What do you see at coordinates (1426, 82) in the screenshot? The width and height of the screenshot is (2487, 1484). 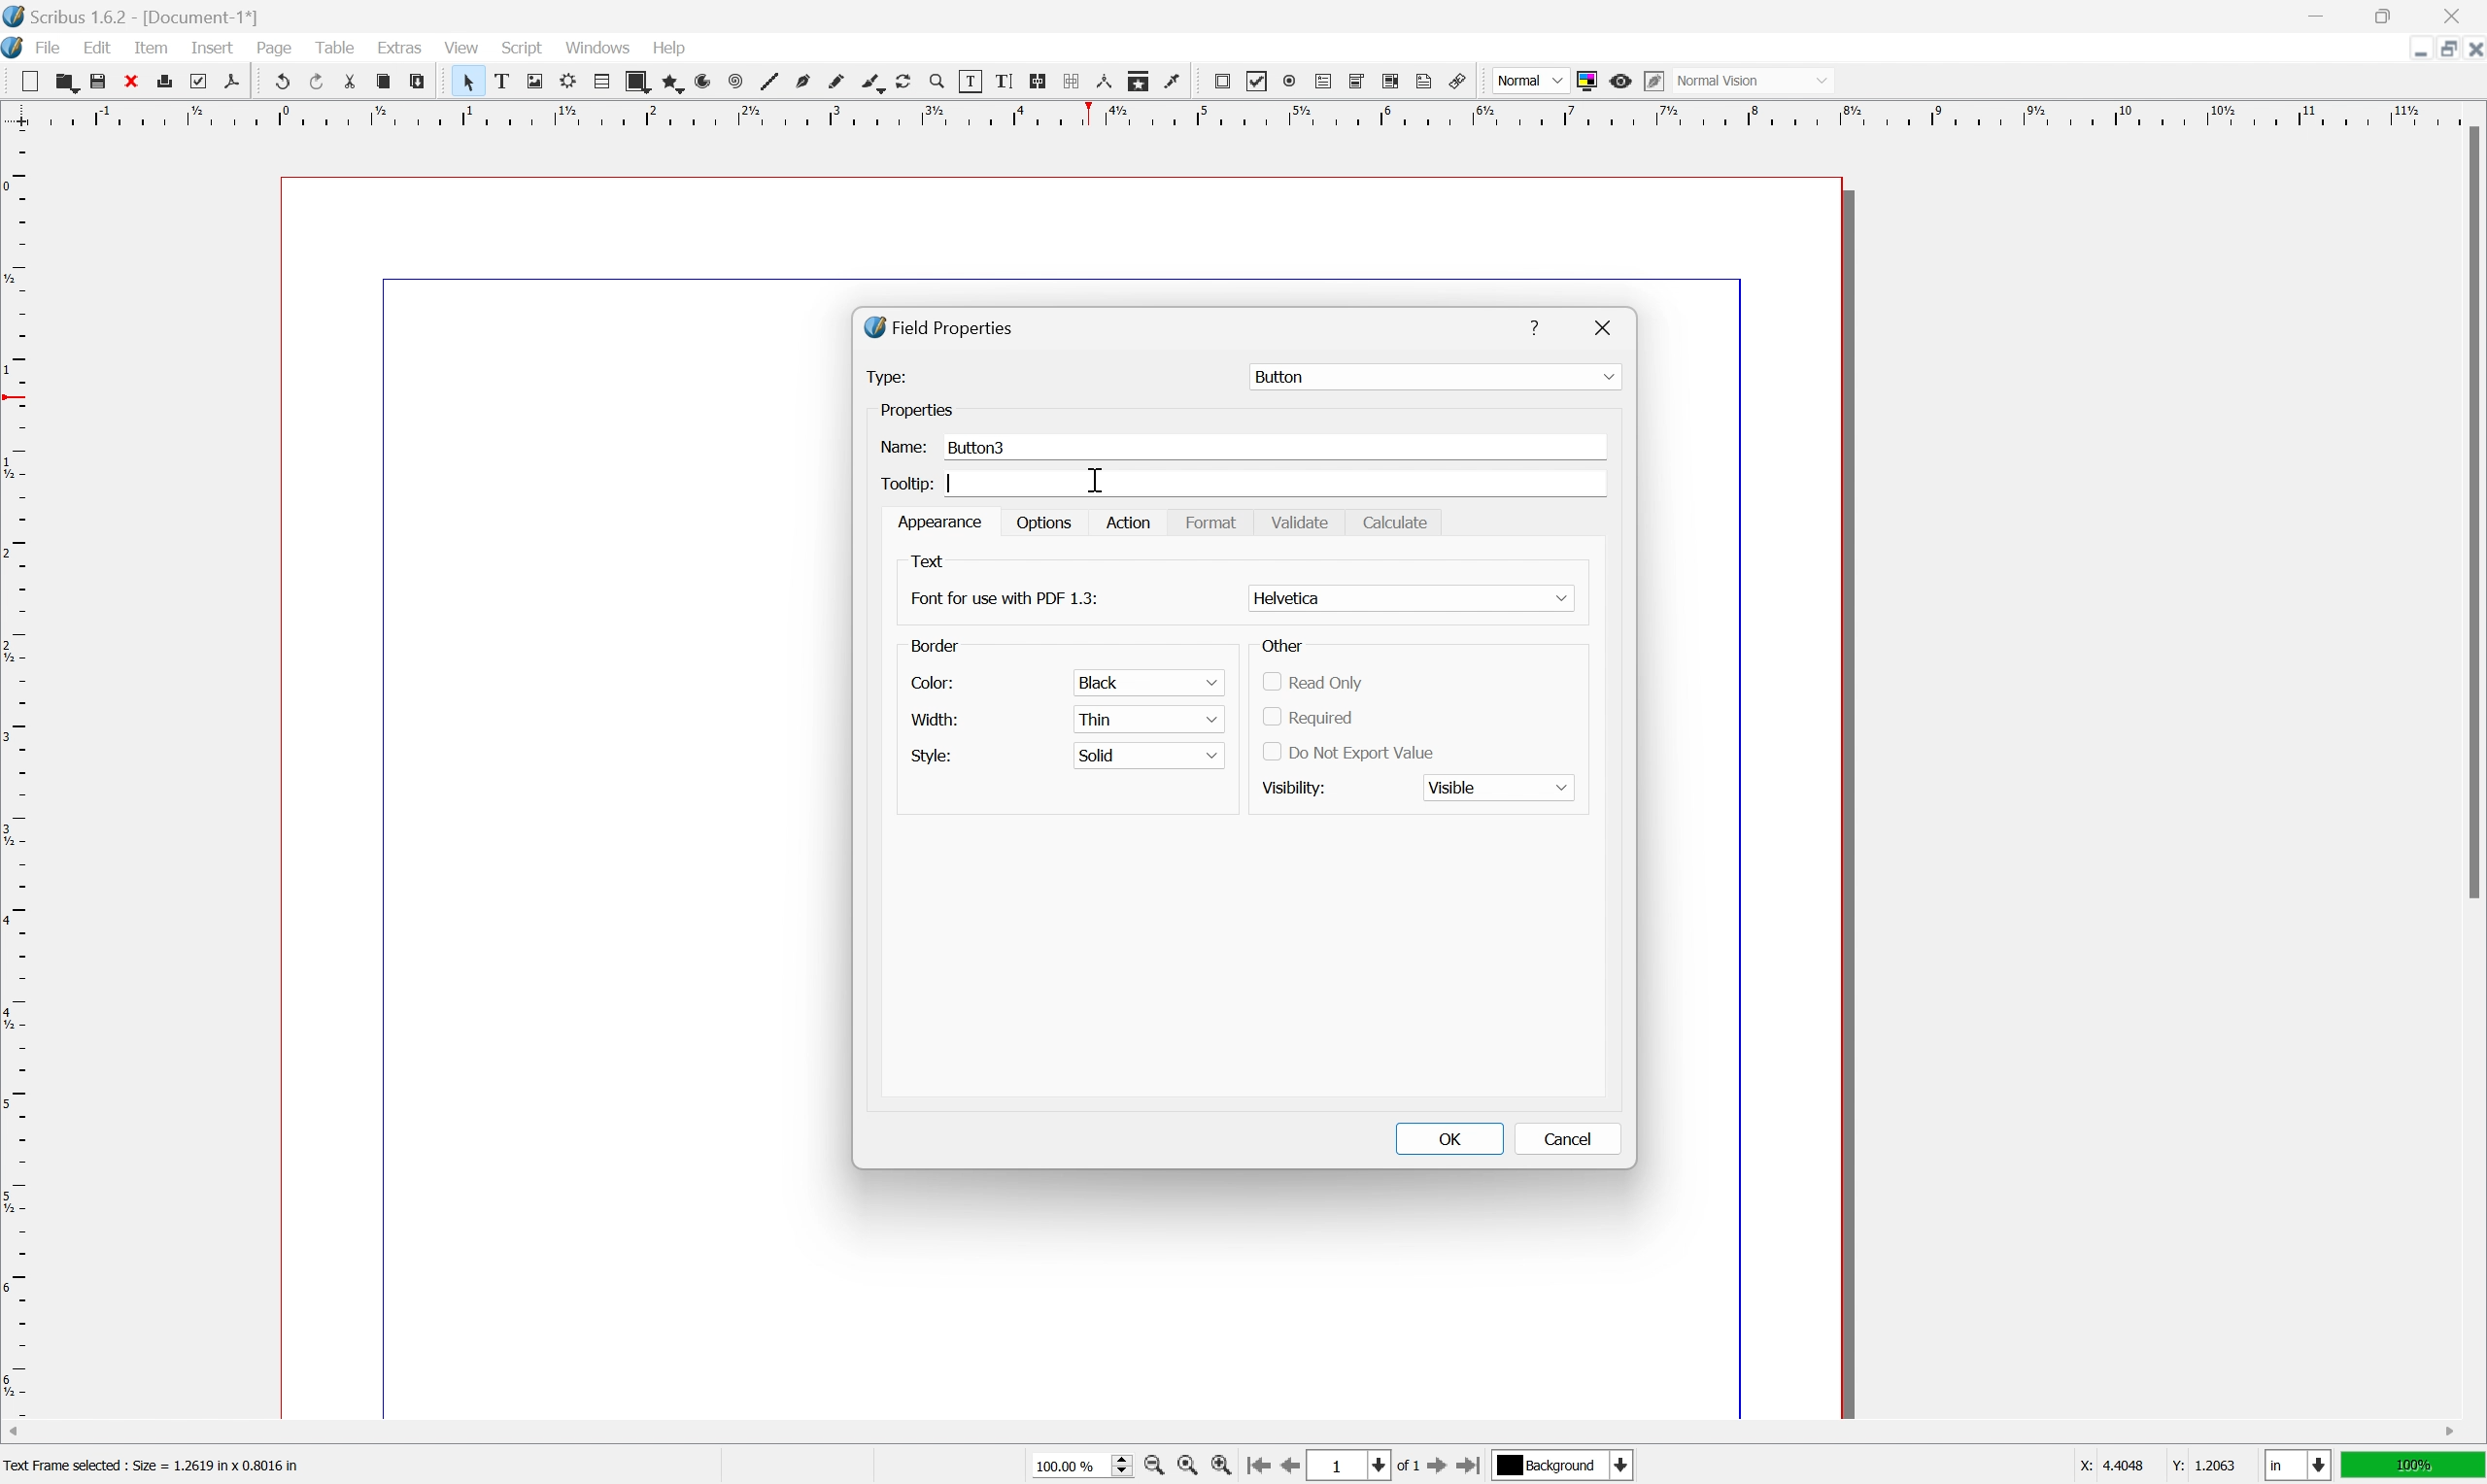 I see `text annotation` at bounding box center [1426, 82].